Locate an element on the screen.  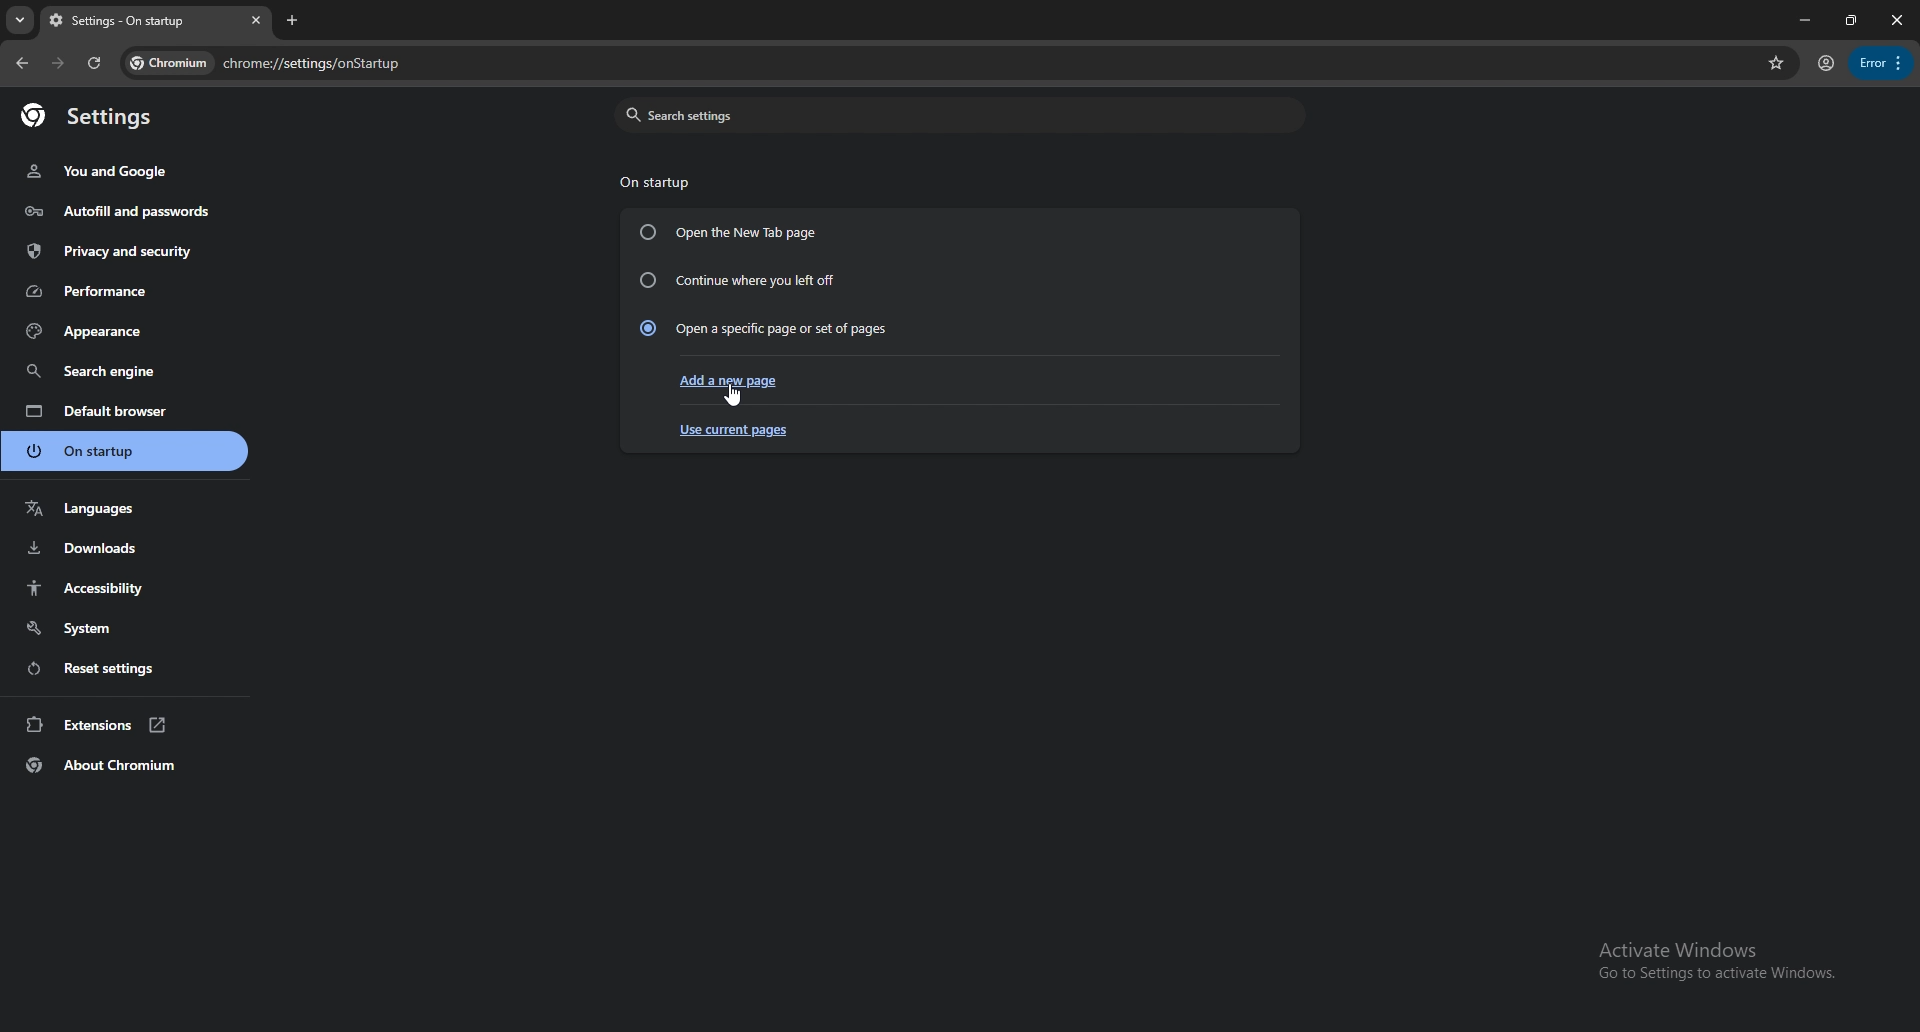
on startup is located at coordinates (656, 180).